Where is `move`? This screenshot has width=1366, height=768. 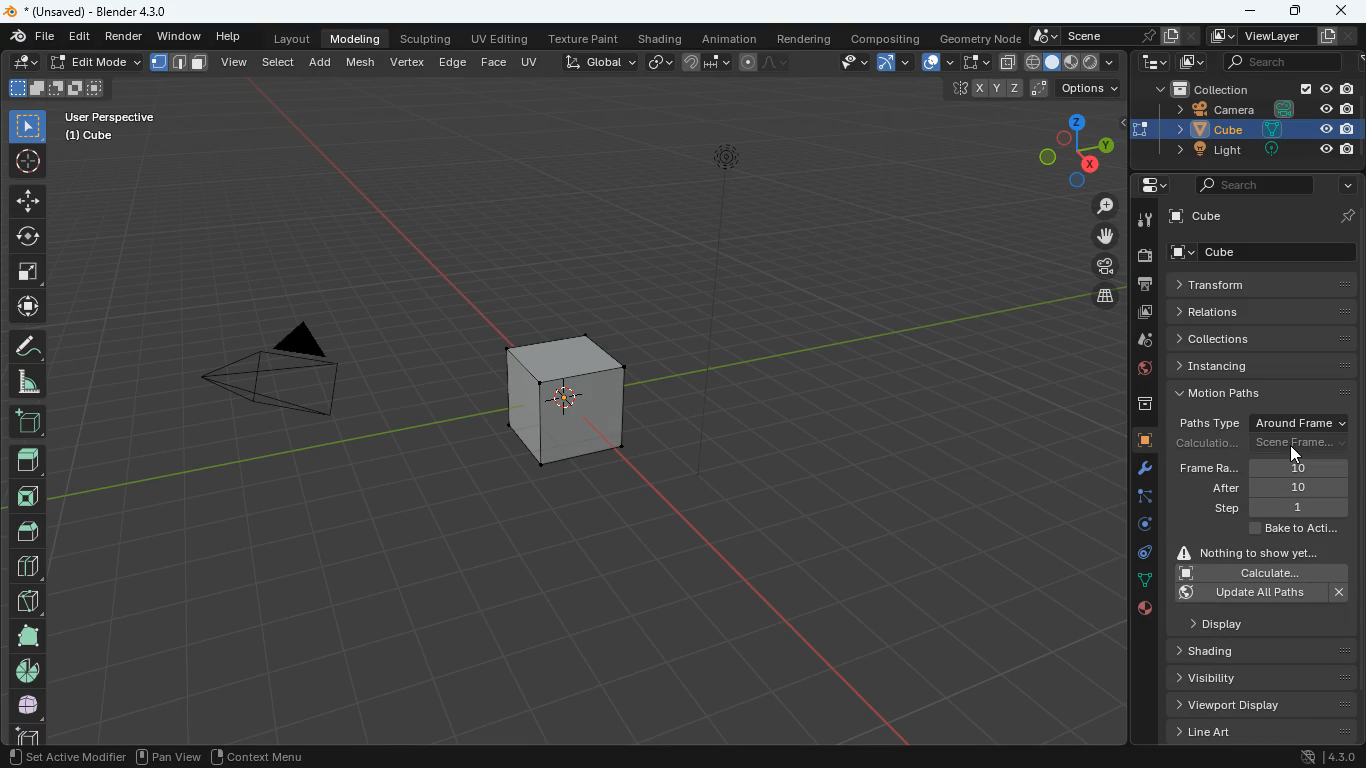 move is located at coordinates (1096, 236).